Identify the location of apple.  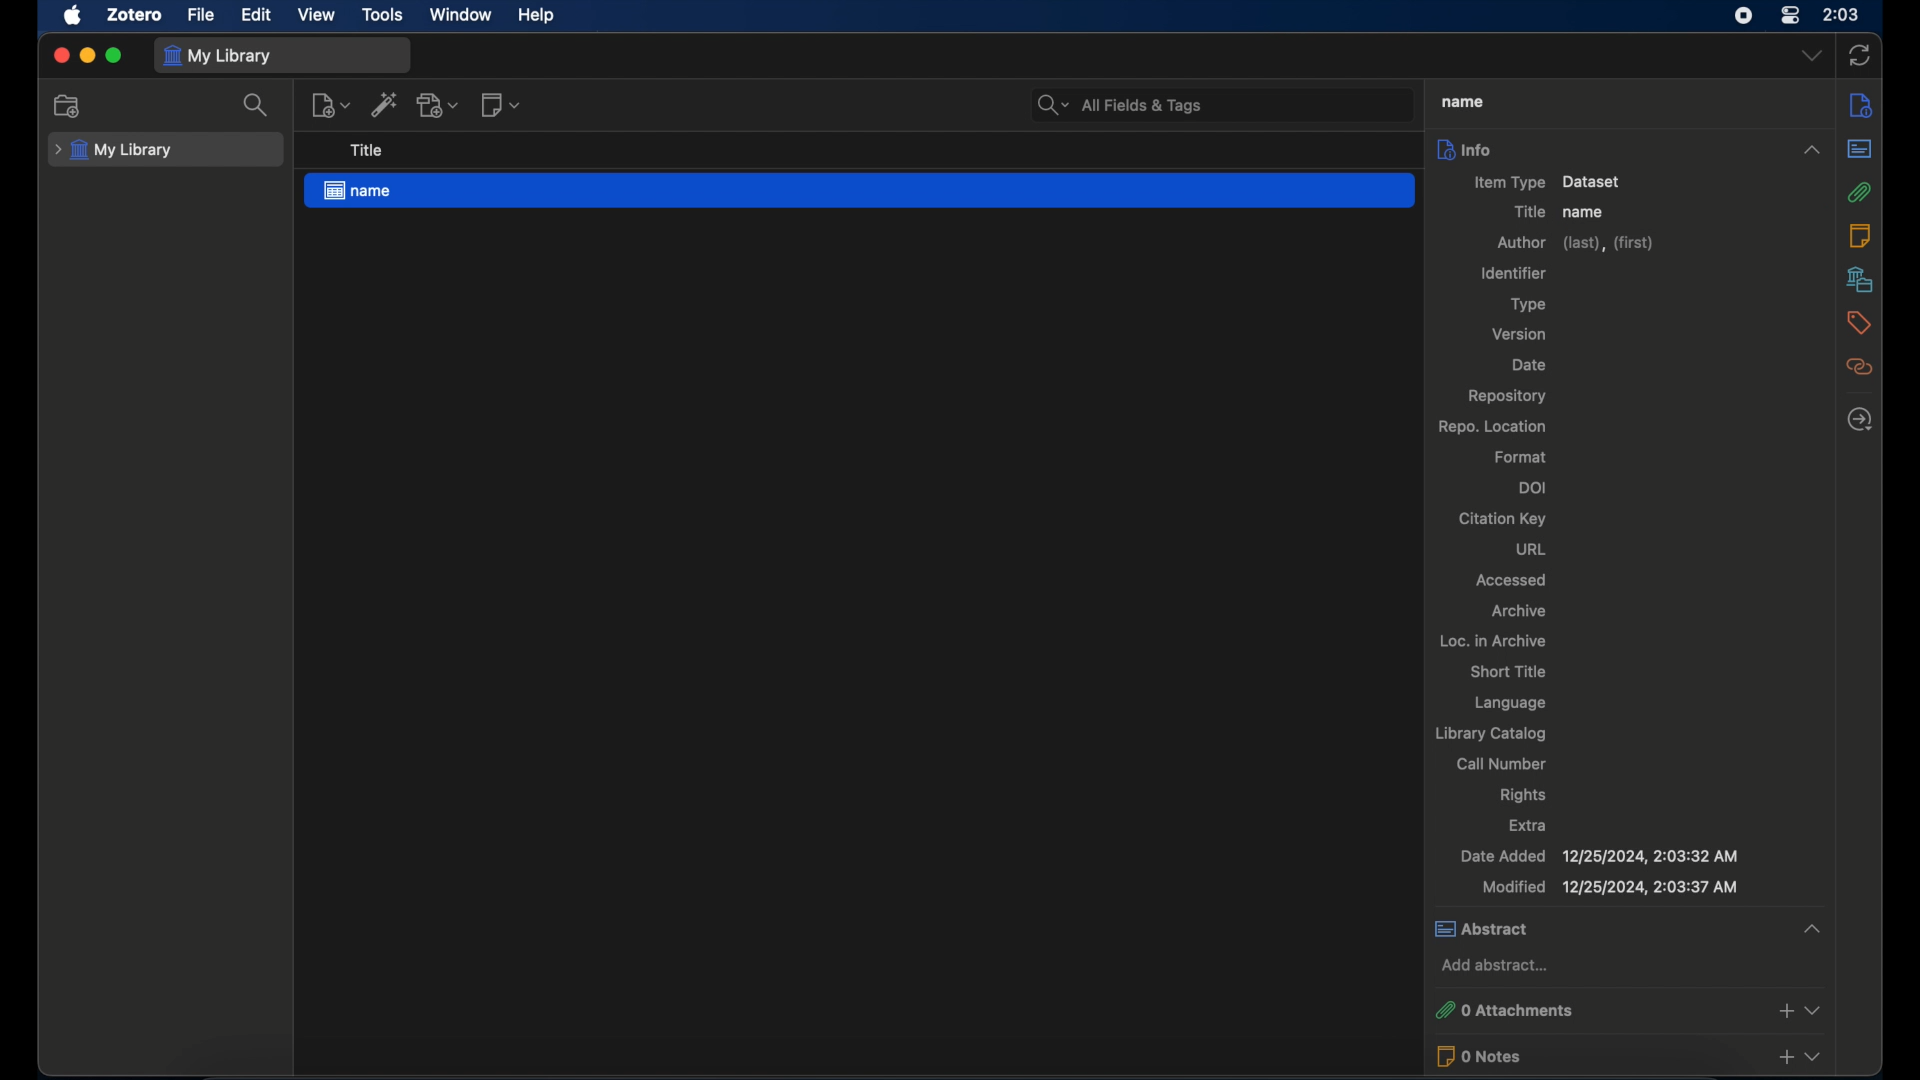
(73, 16).